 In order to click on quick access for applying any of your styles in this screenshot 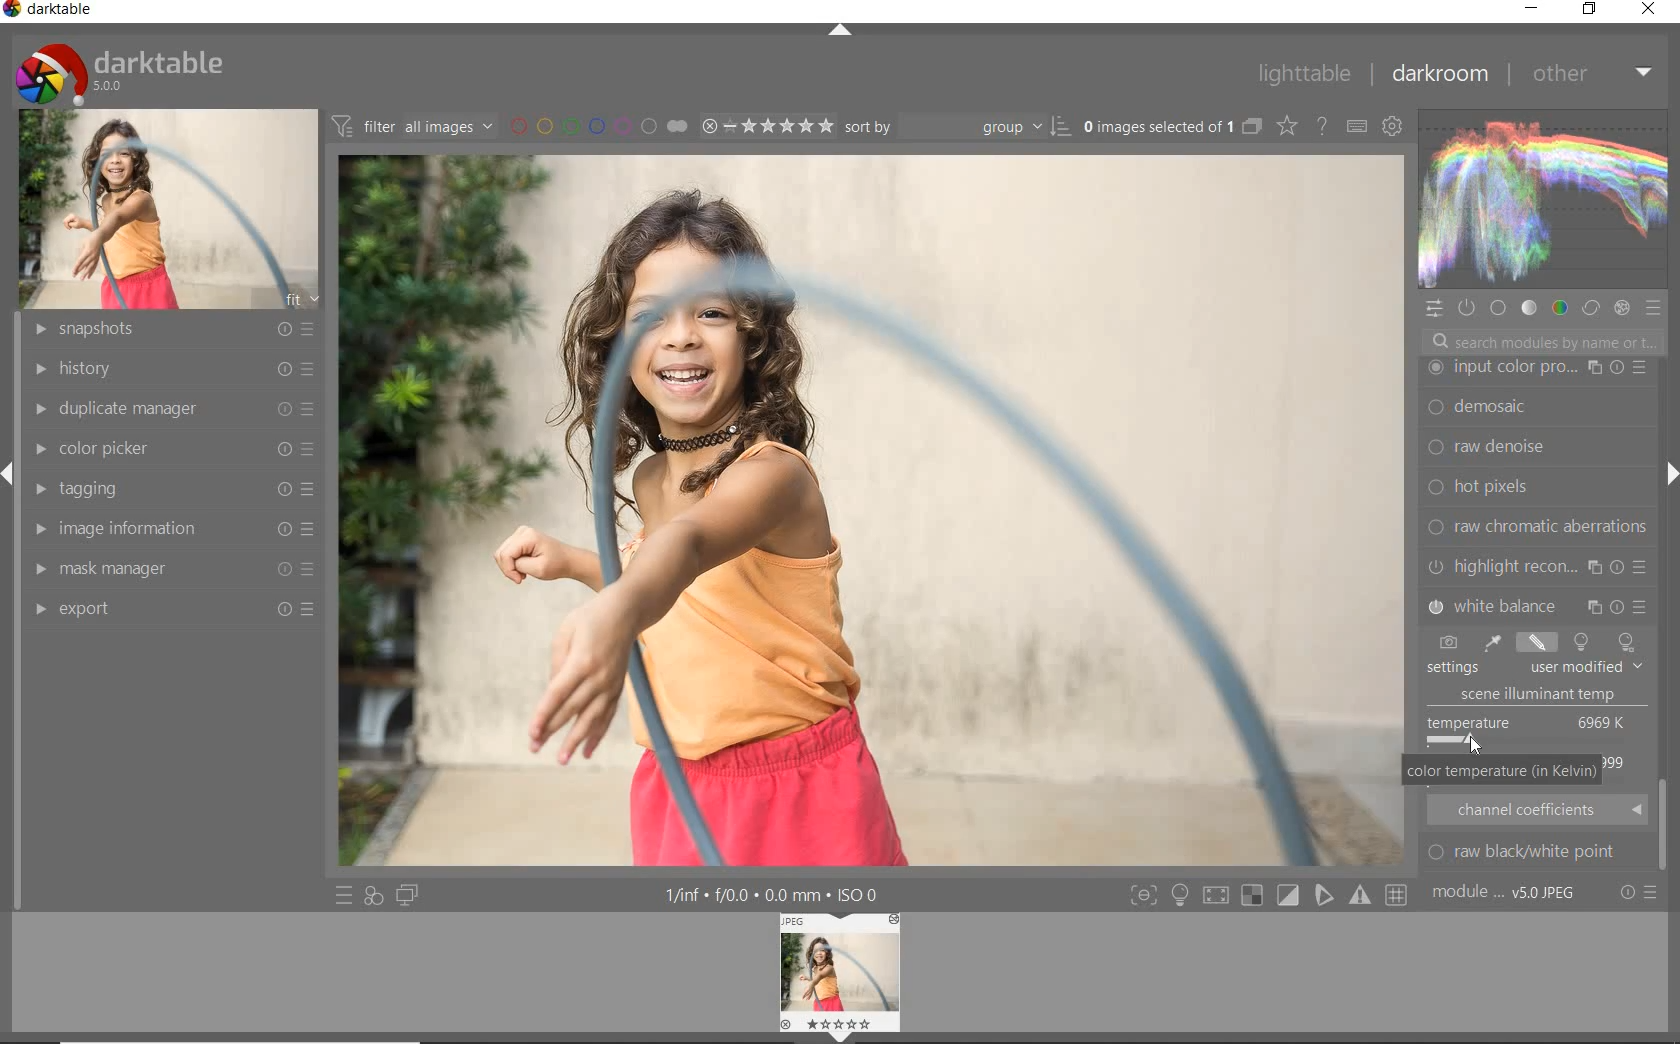, I will do `click(373, 897)`.